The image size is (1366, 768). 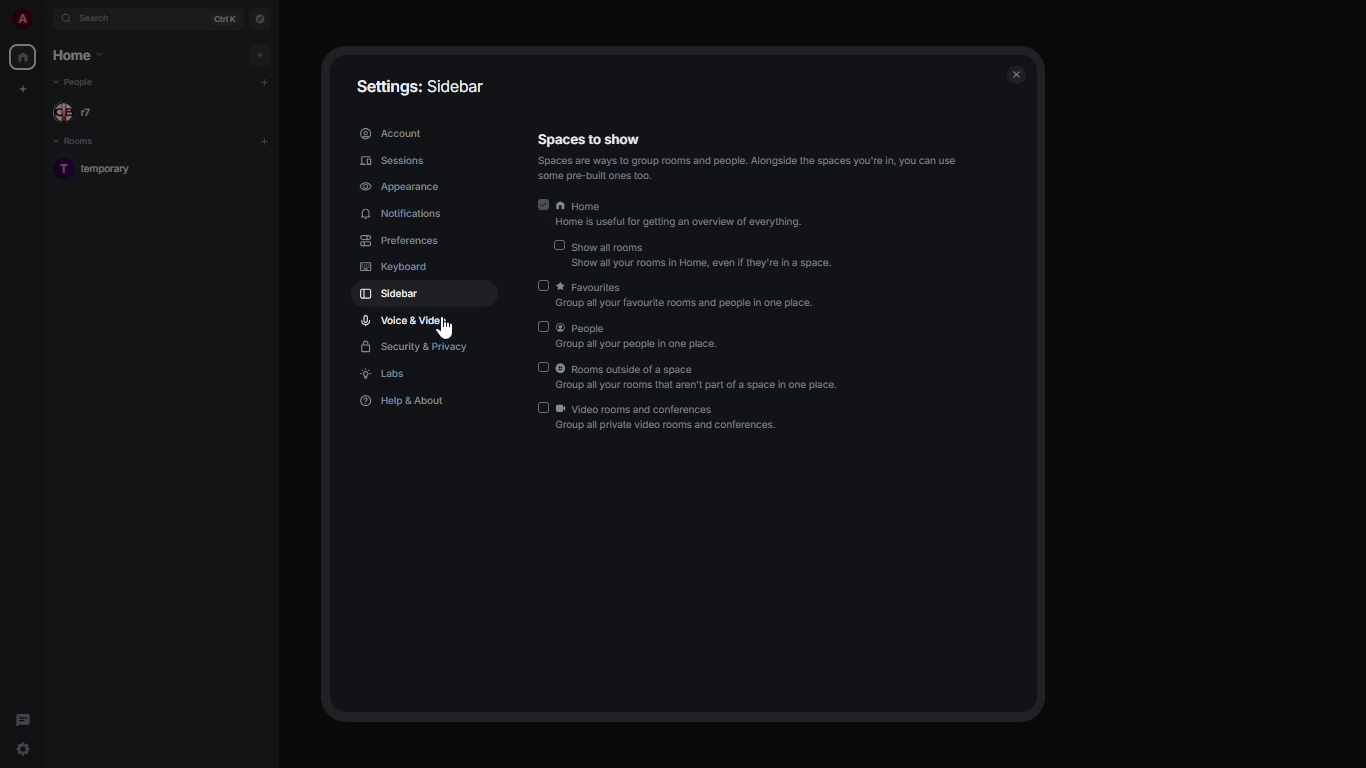 I want to click on disabled, so click(x=544, y=286).